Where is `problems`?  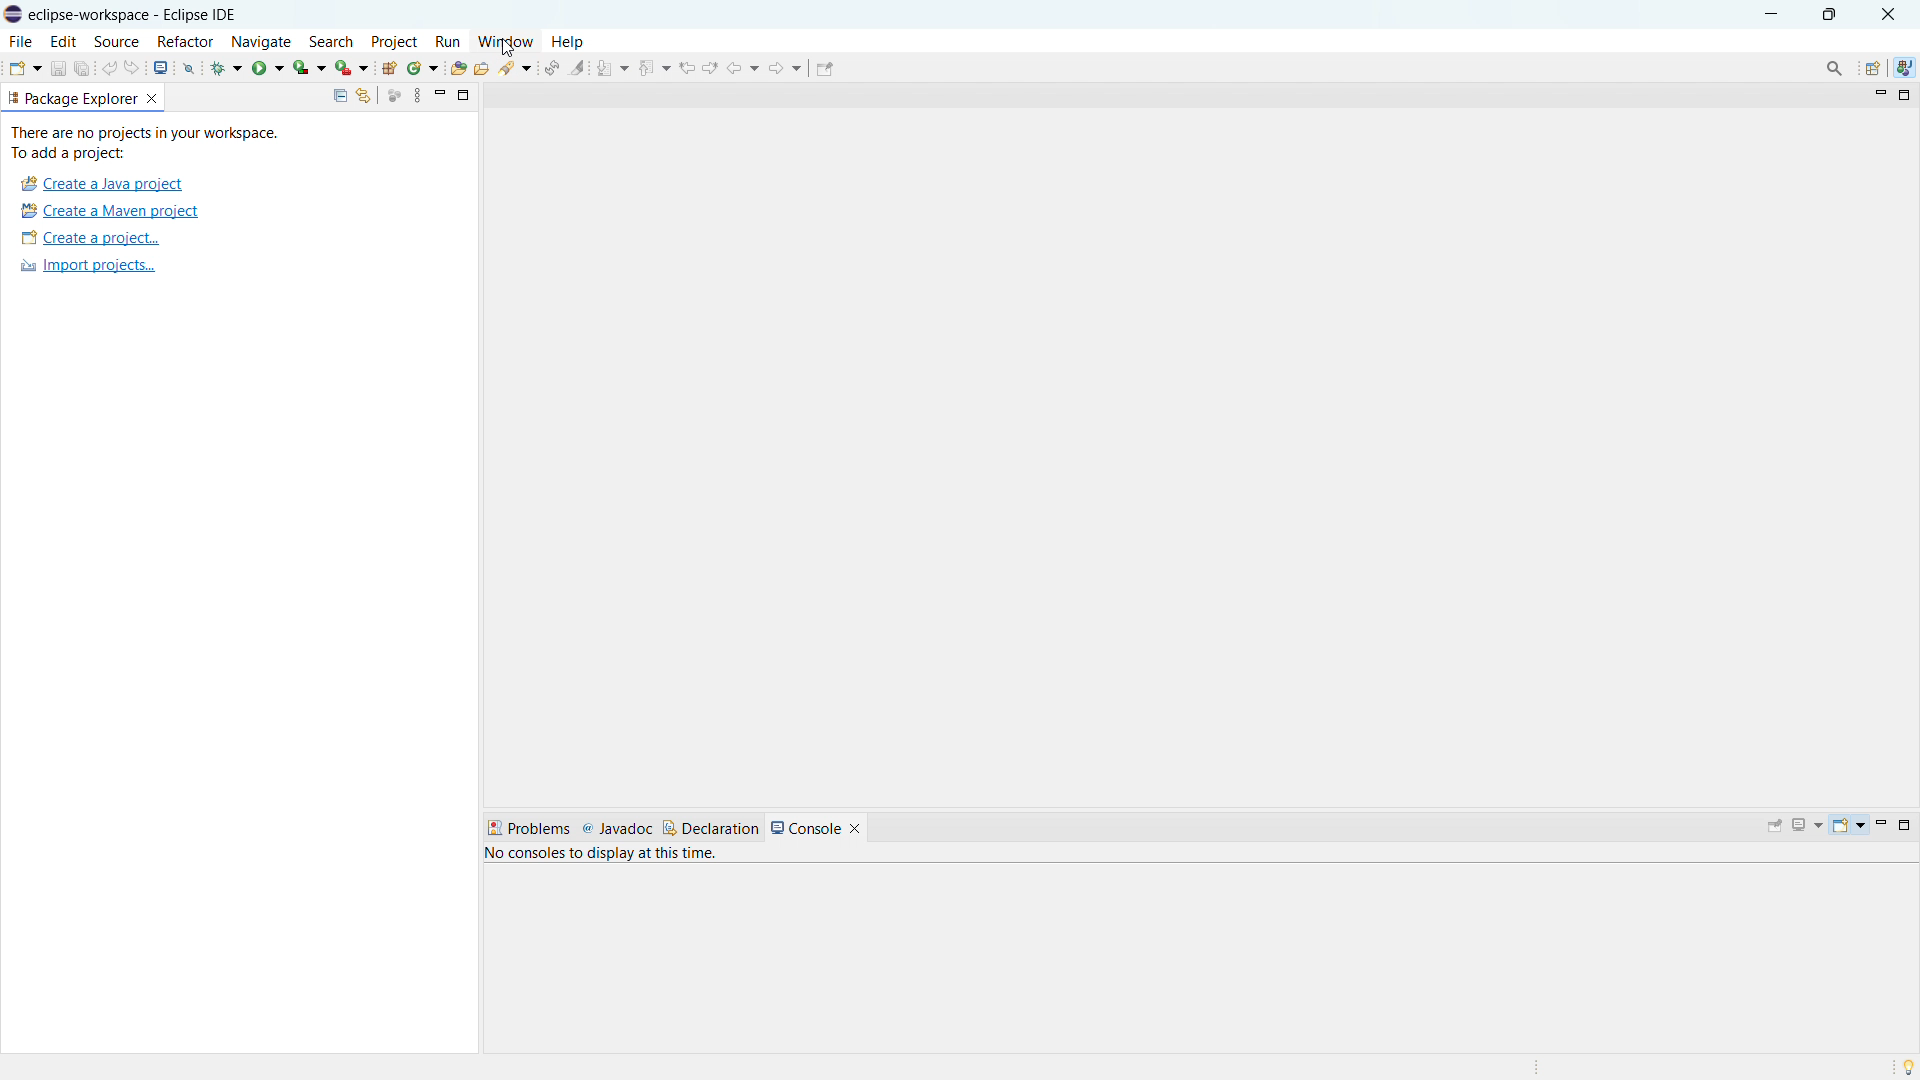
problems is located at coordinates (528, 827).